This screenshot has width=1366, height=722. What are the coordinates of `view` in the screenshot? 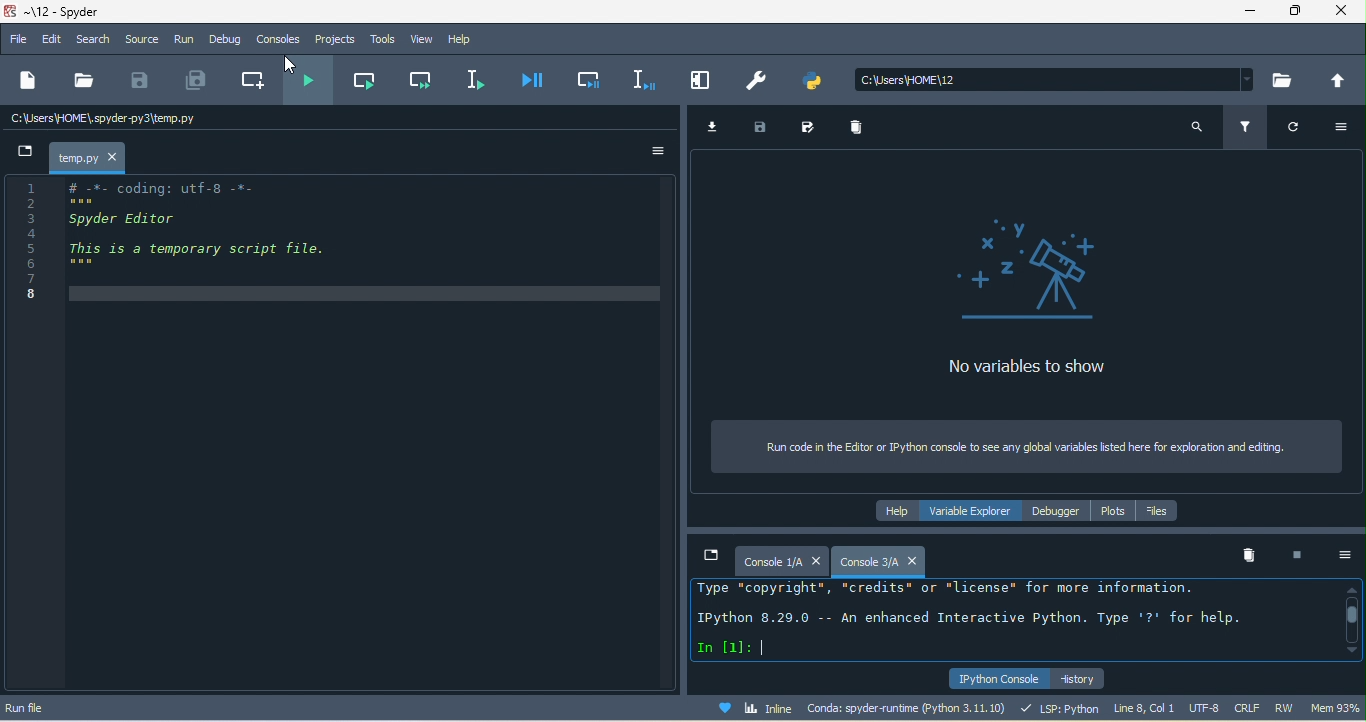 It's located at (423, 40).